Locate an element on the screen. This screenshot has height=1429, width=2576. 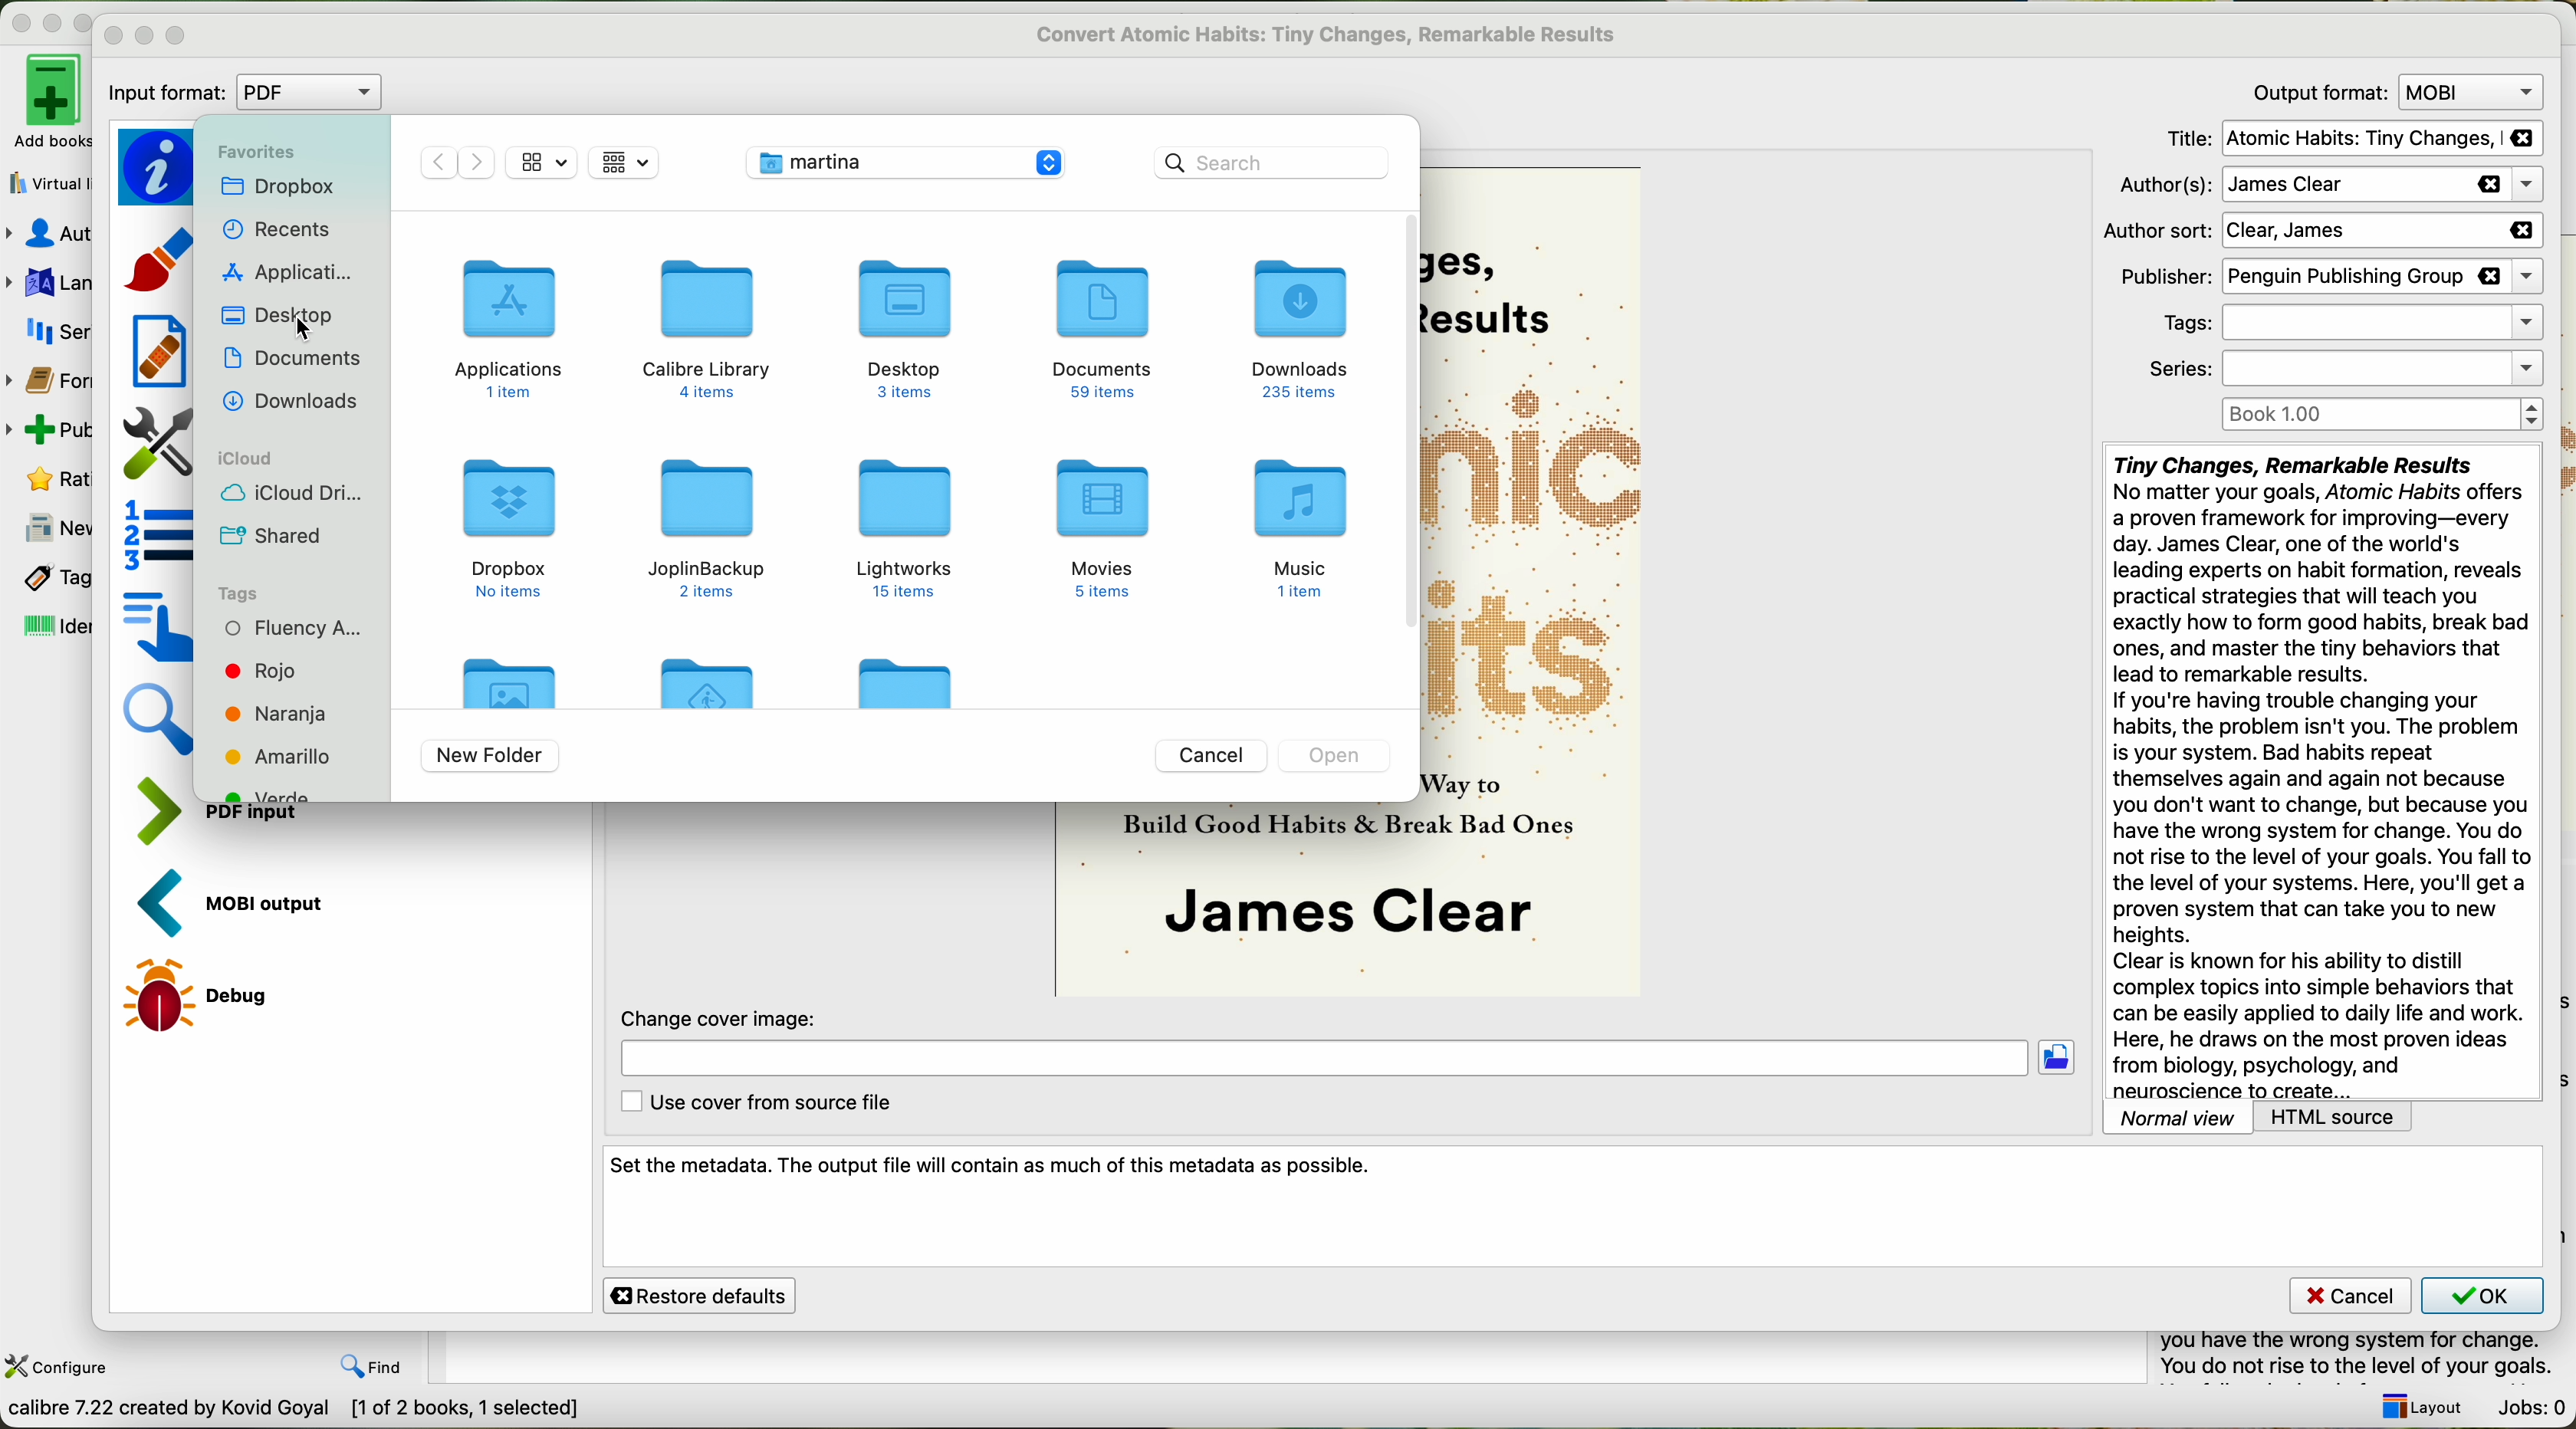
click on folder location is located at coordinates (2062, 1059).